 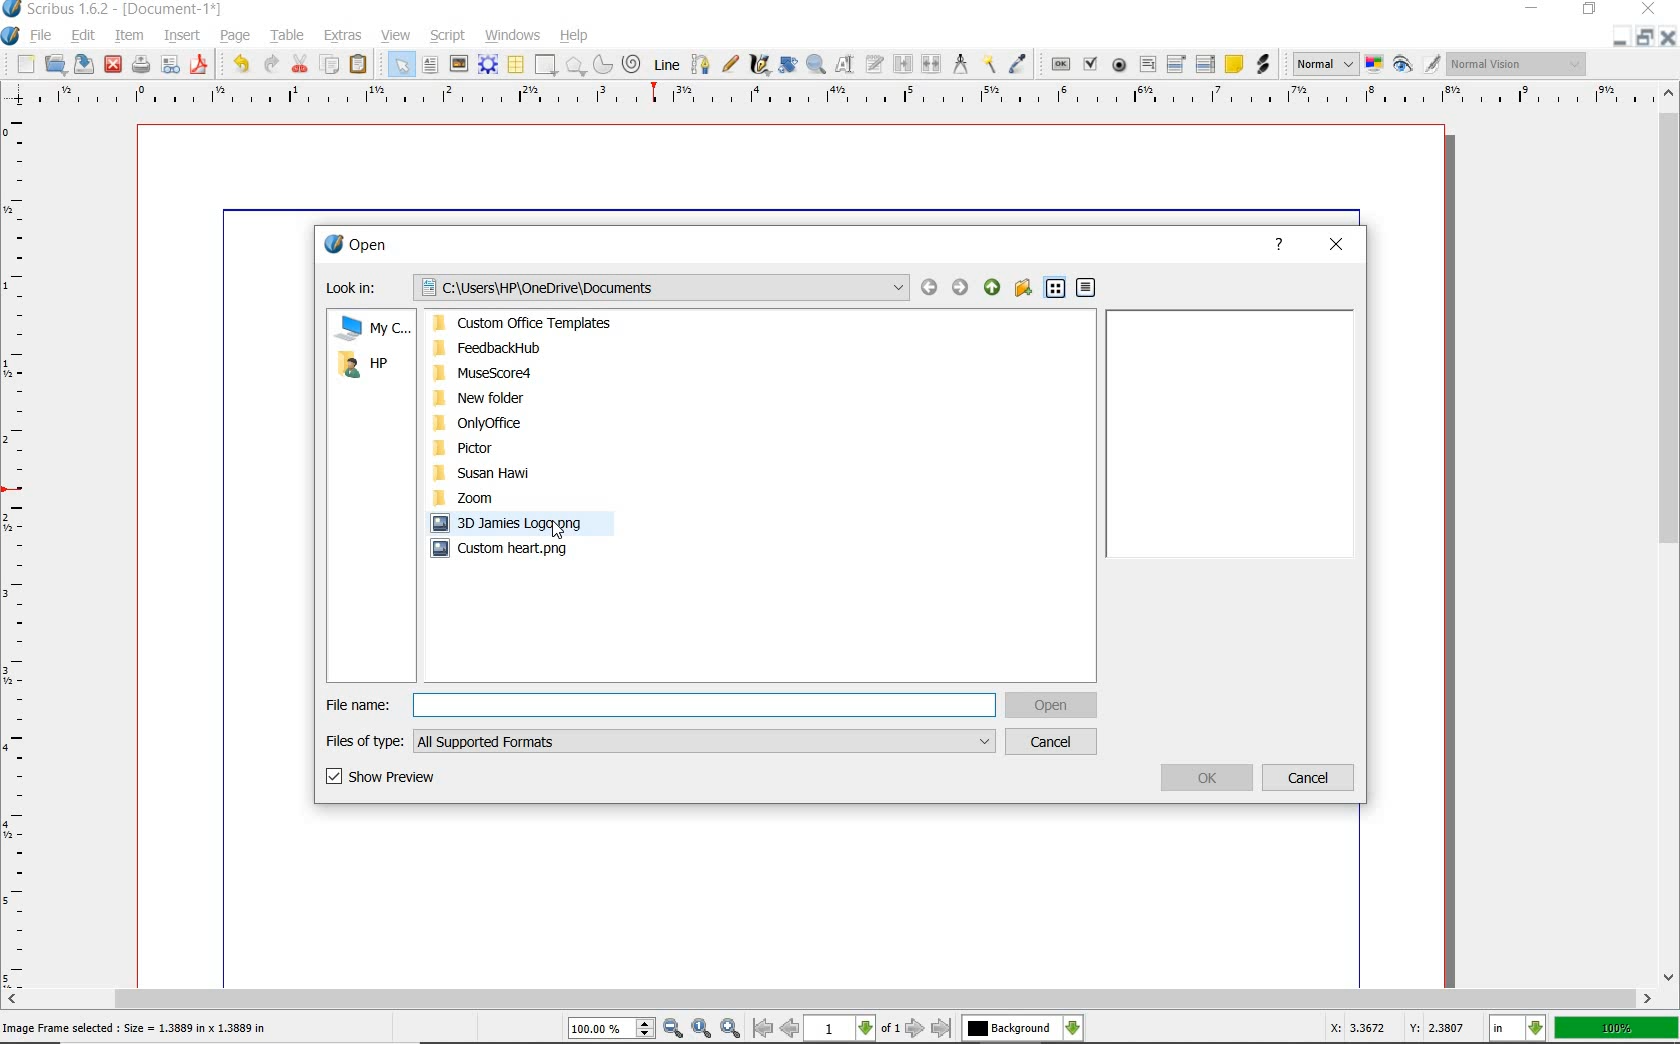 What do you see at coordinates (875, 64) in the screenshot?
I see `edit text with story editor` at bounding box center [875, 64].